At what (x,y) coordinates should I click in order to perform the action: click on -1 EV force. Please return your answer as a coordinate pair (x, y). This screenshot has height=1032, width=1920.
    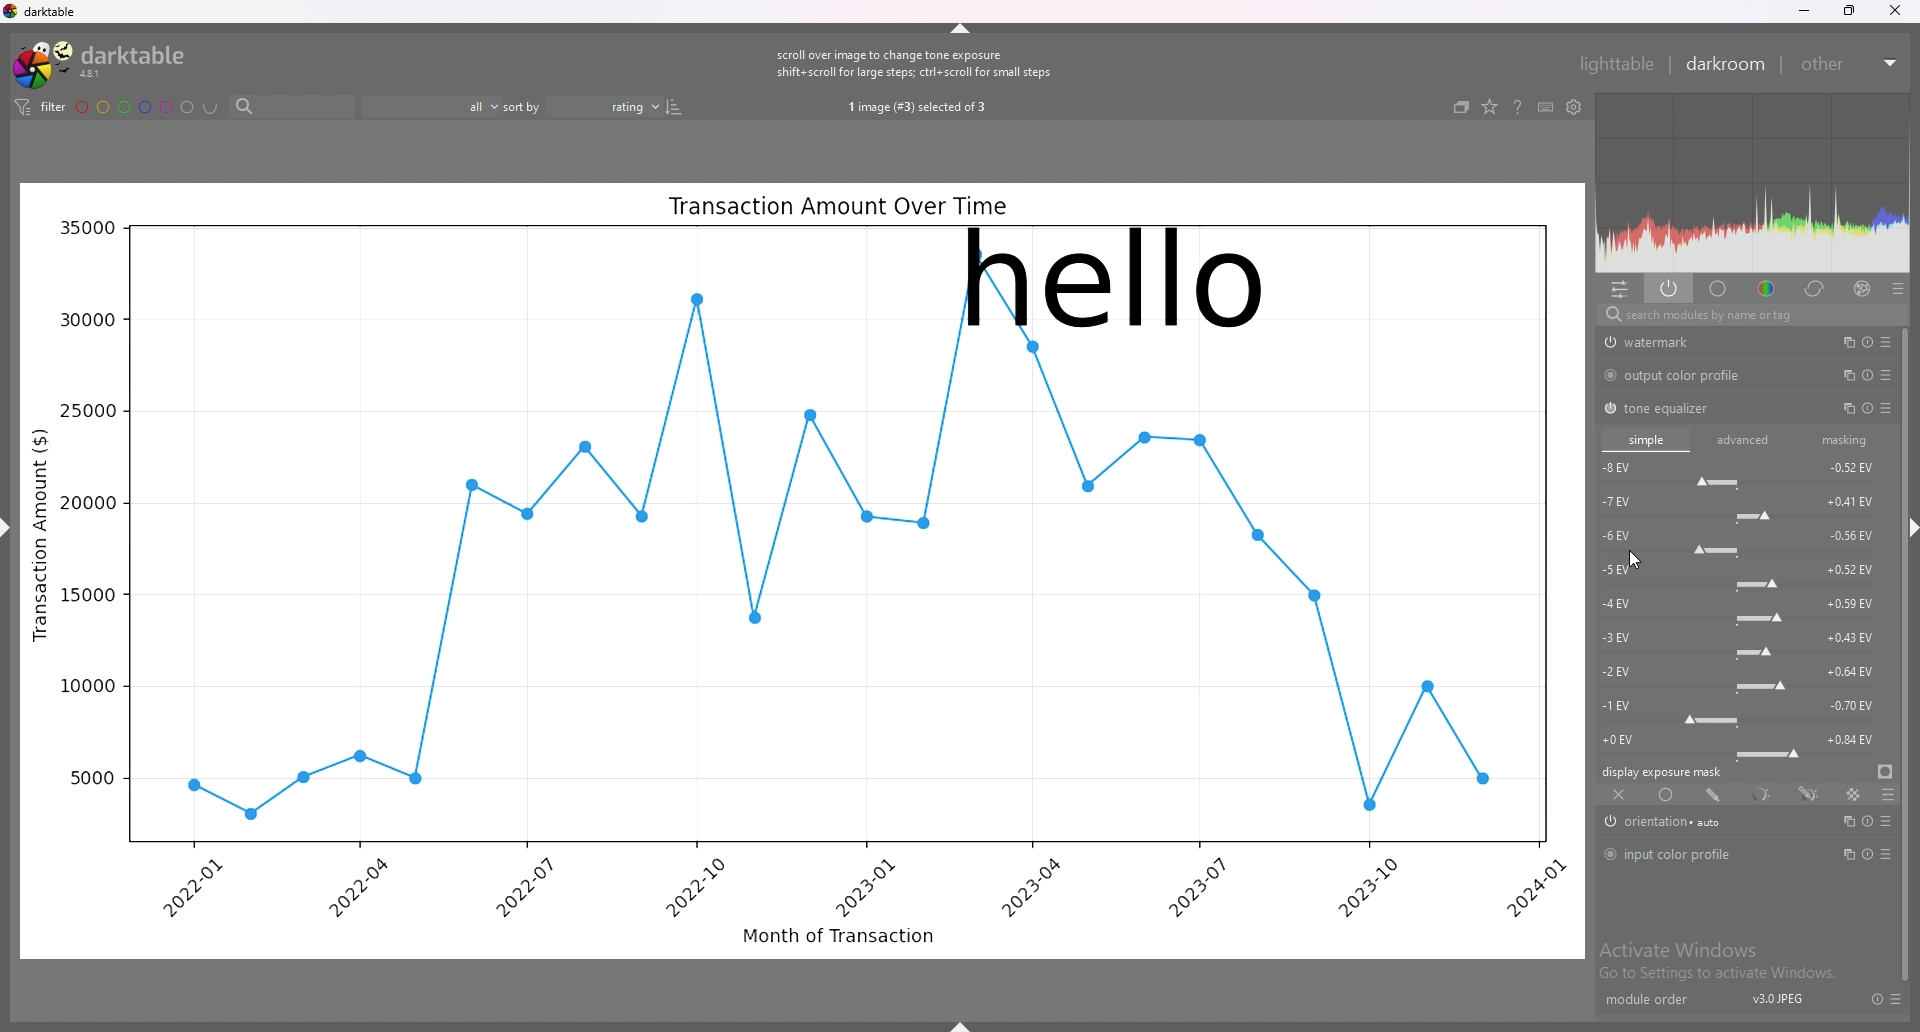
    Looking at the image, I should click on (1743, 711).